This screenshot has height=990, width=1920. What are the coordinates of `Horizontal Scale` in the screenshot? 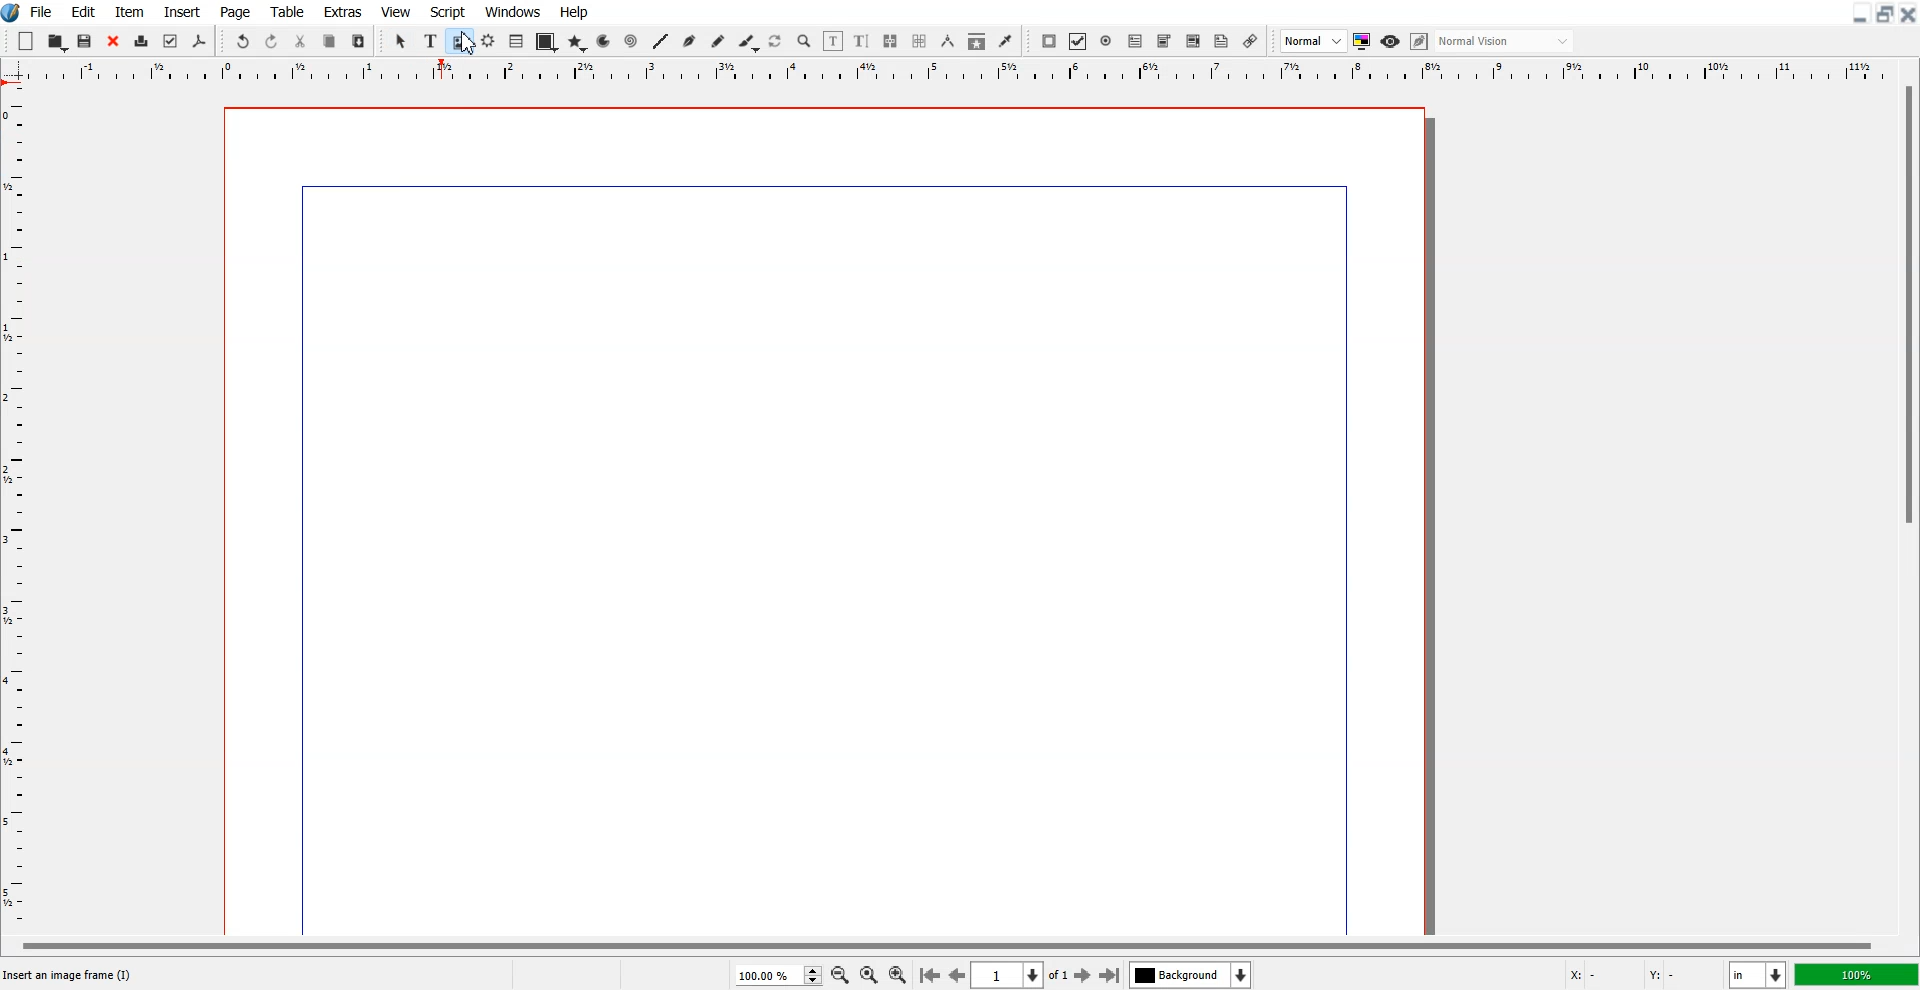 It's located at (19, 509).